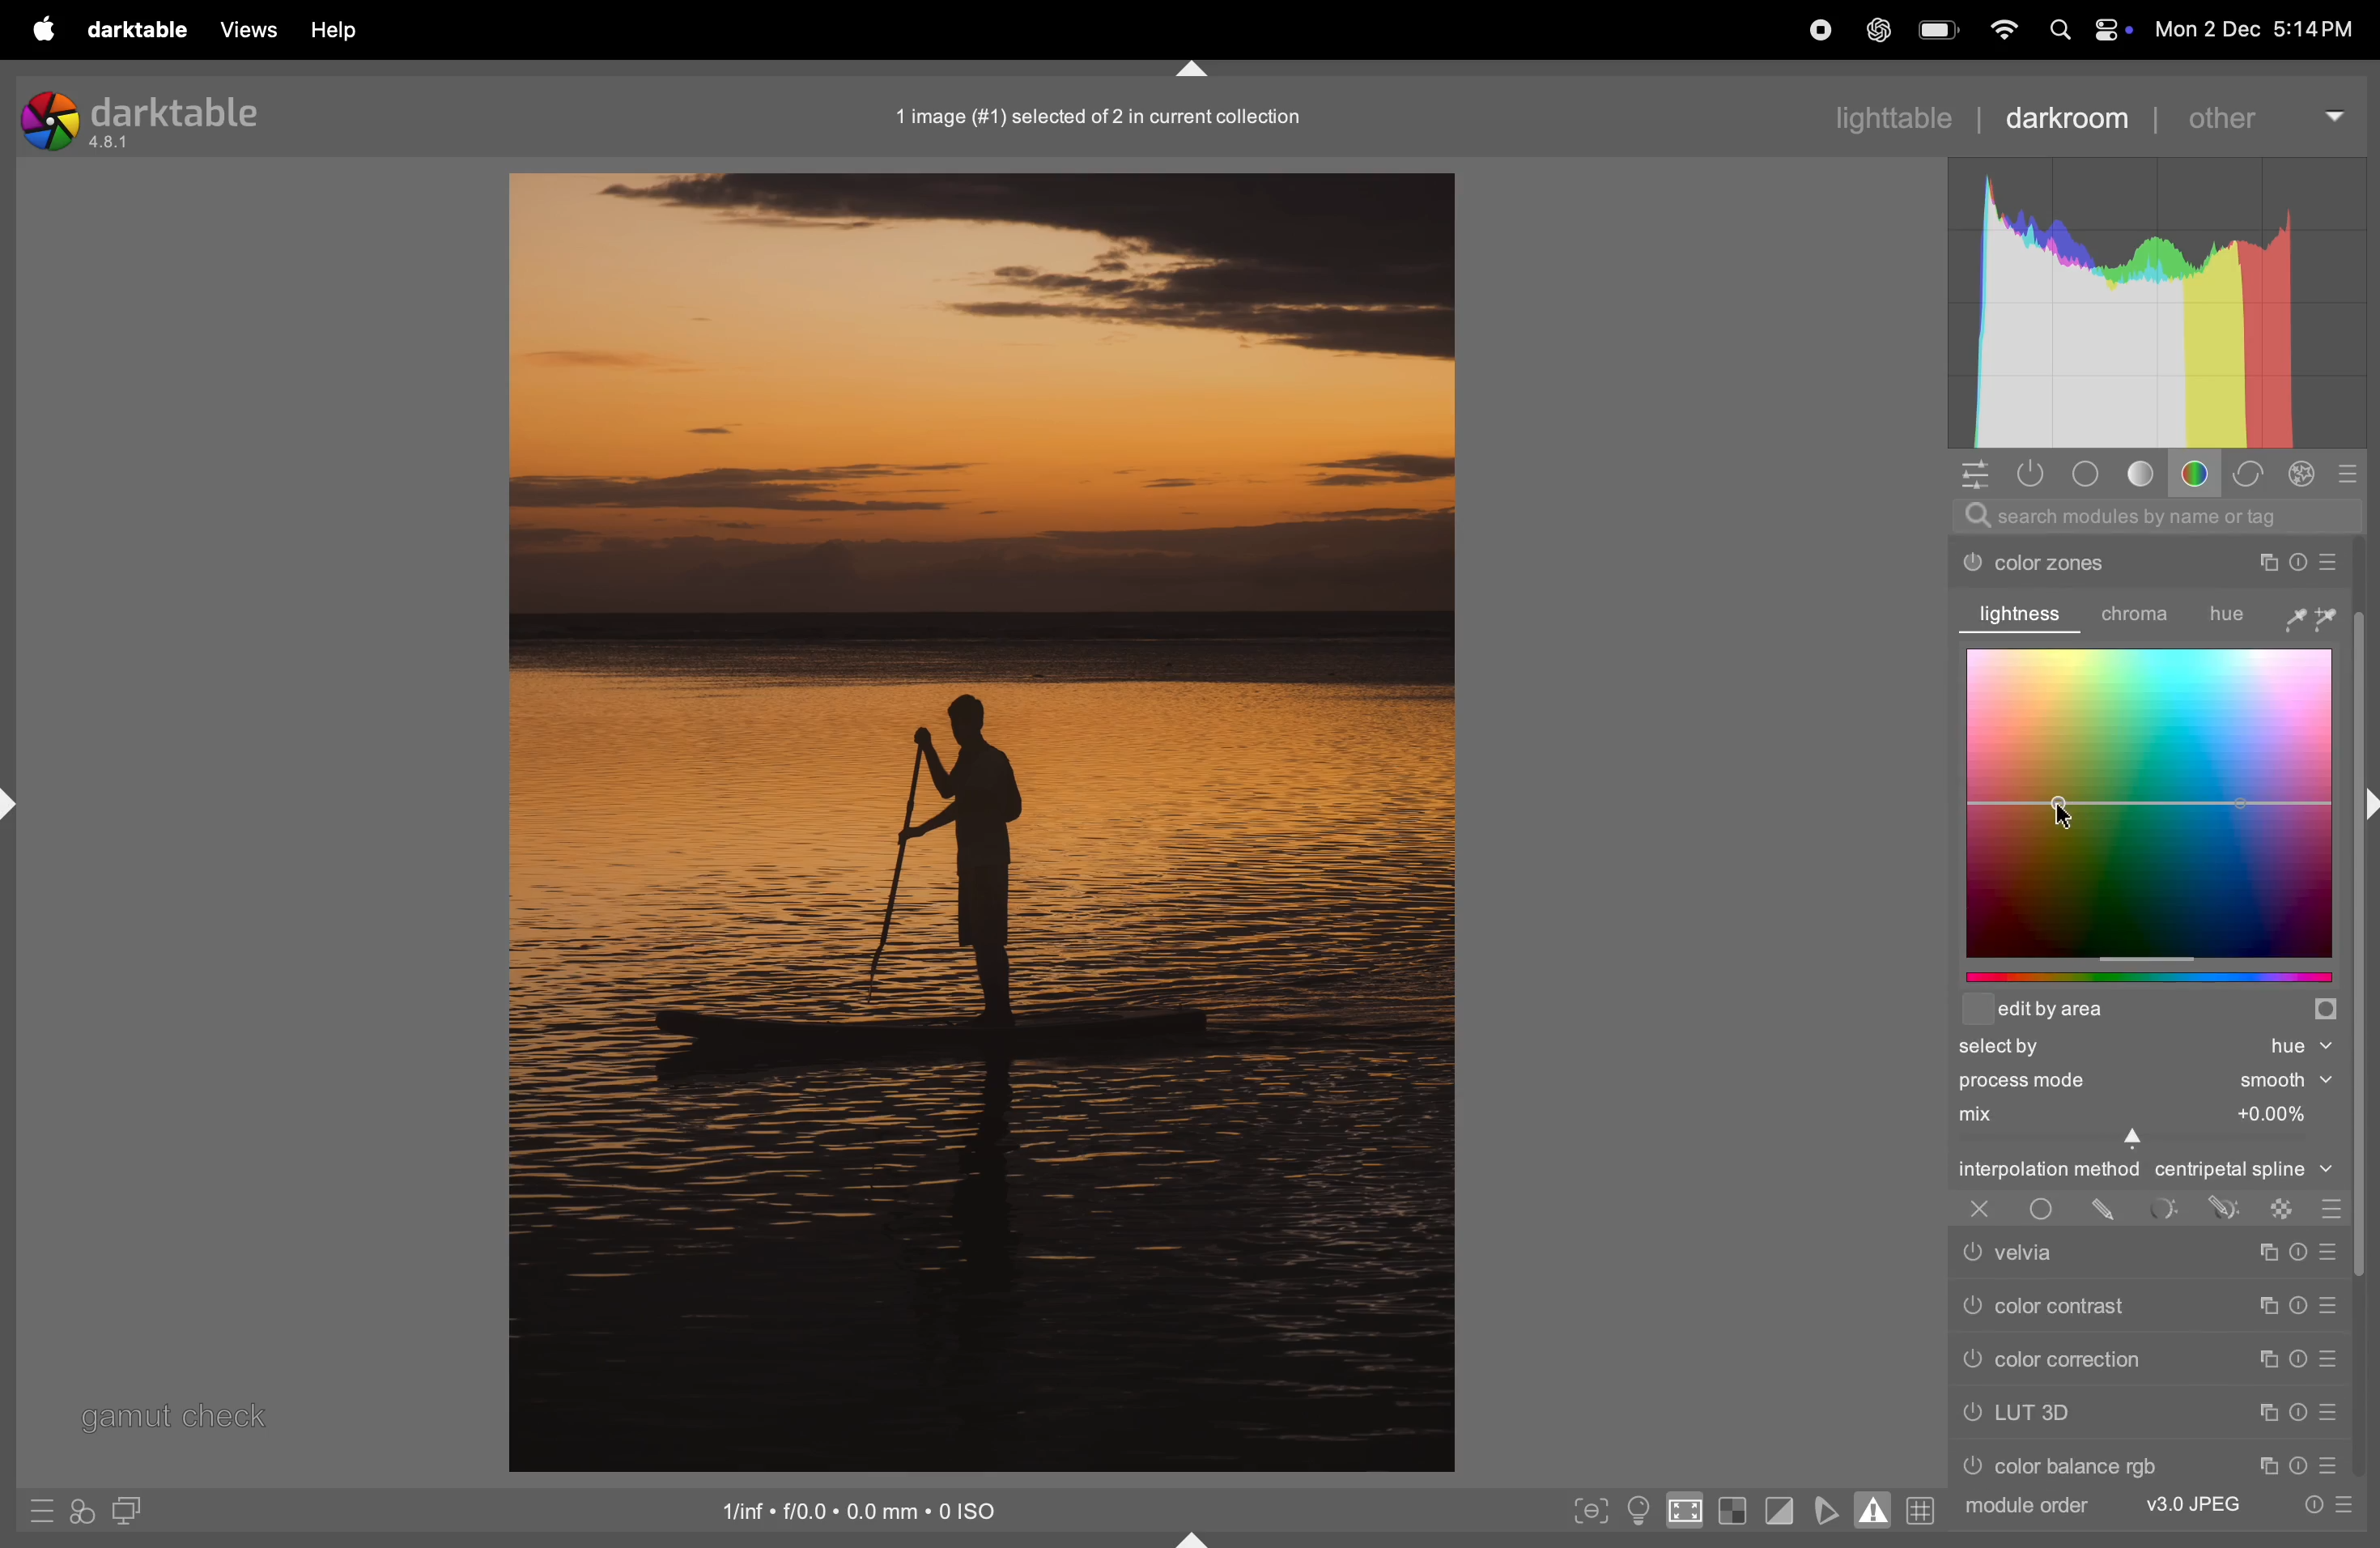  I want to click on views, so click(252, 31).